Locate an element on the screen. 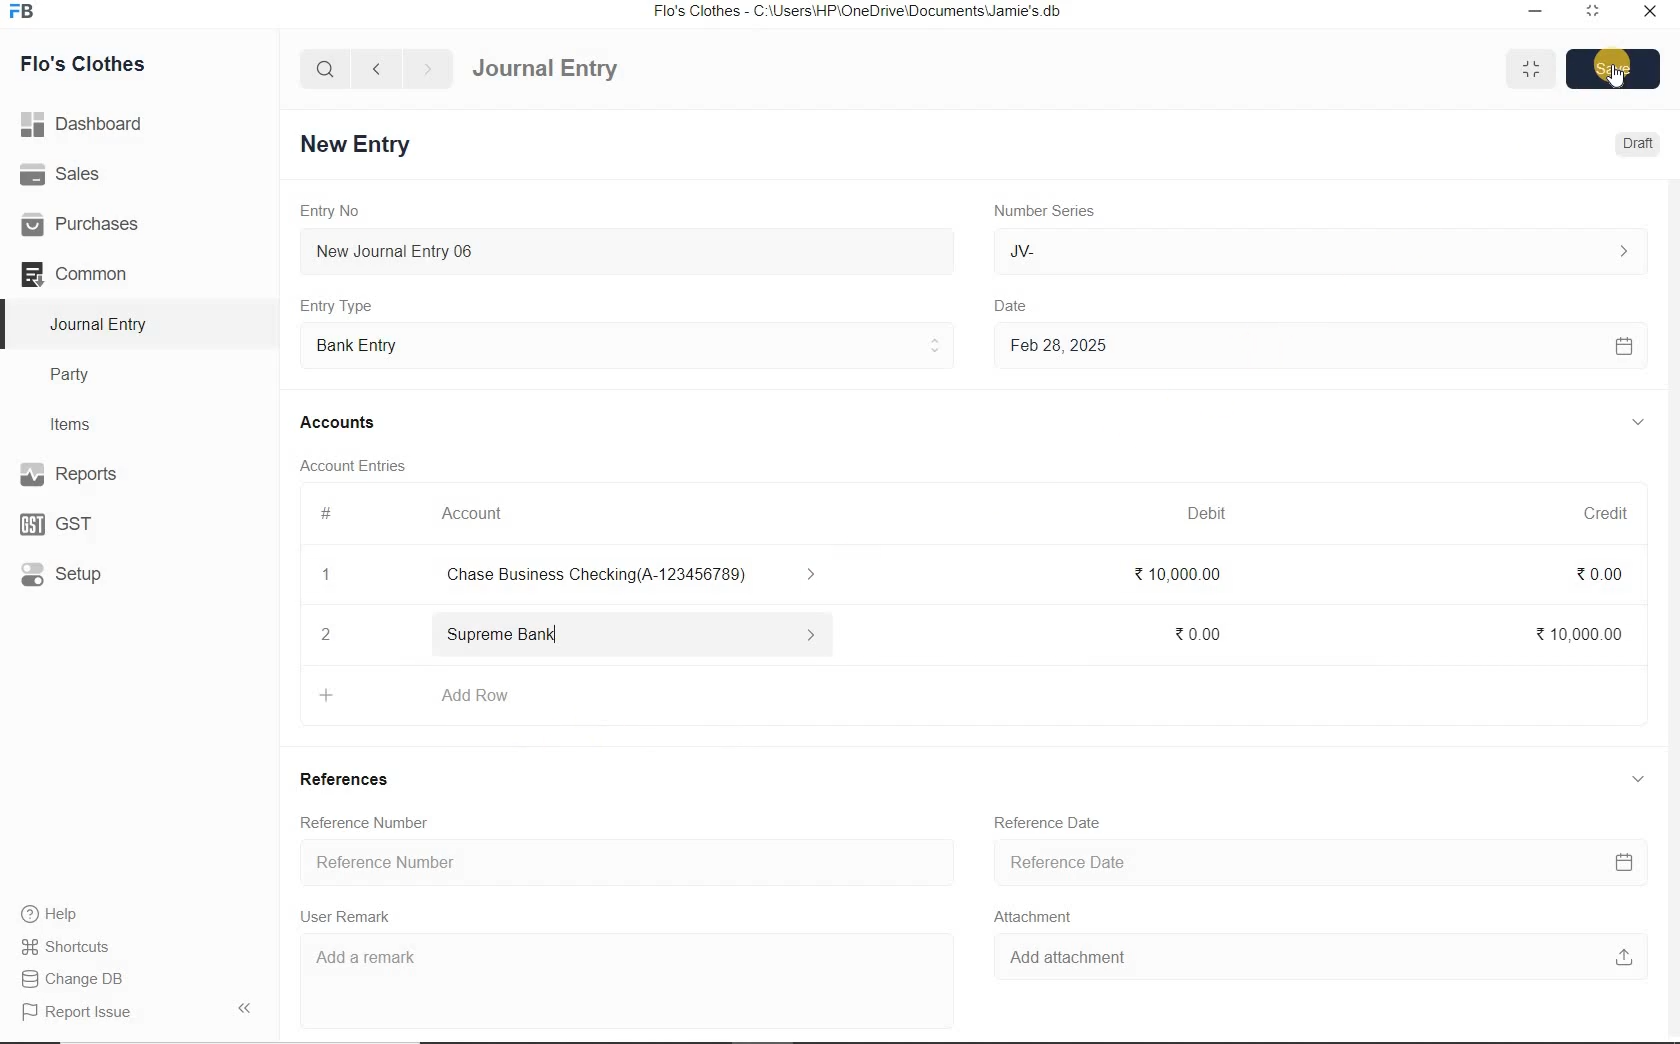 This screenshot has width=1680, height=1044. New Entry is located at coordinates (359, 143).